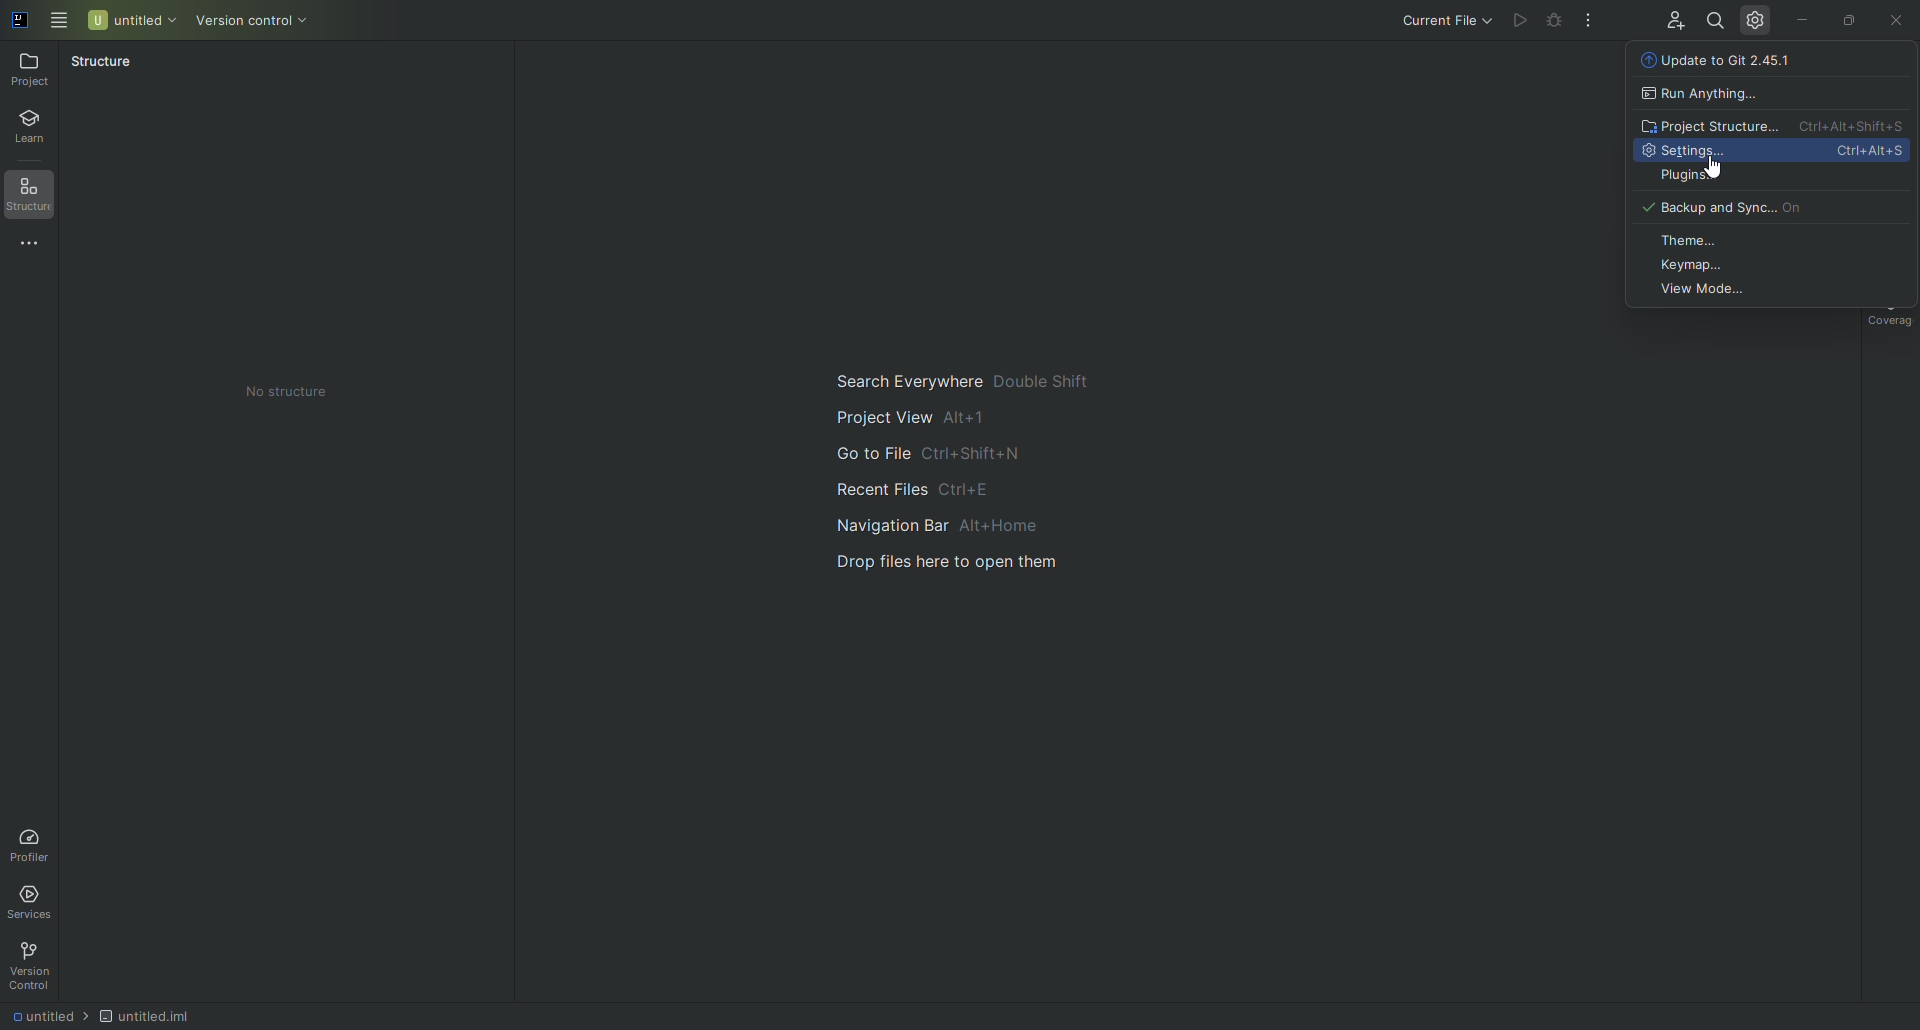  I want to click on Current File, so click(1440, 22).